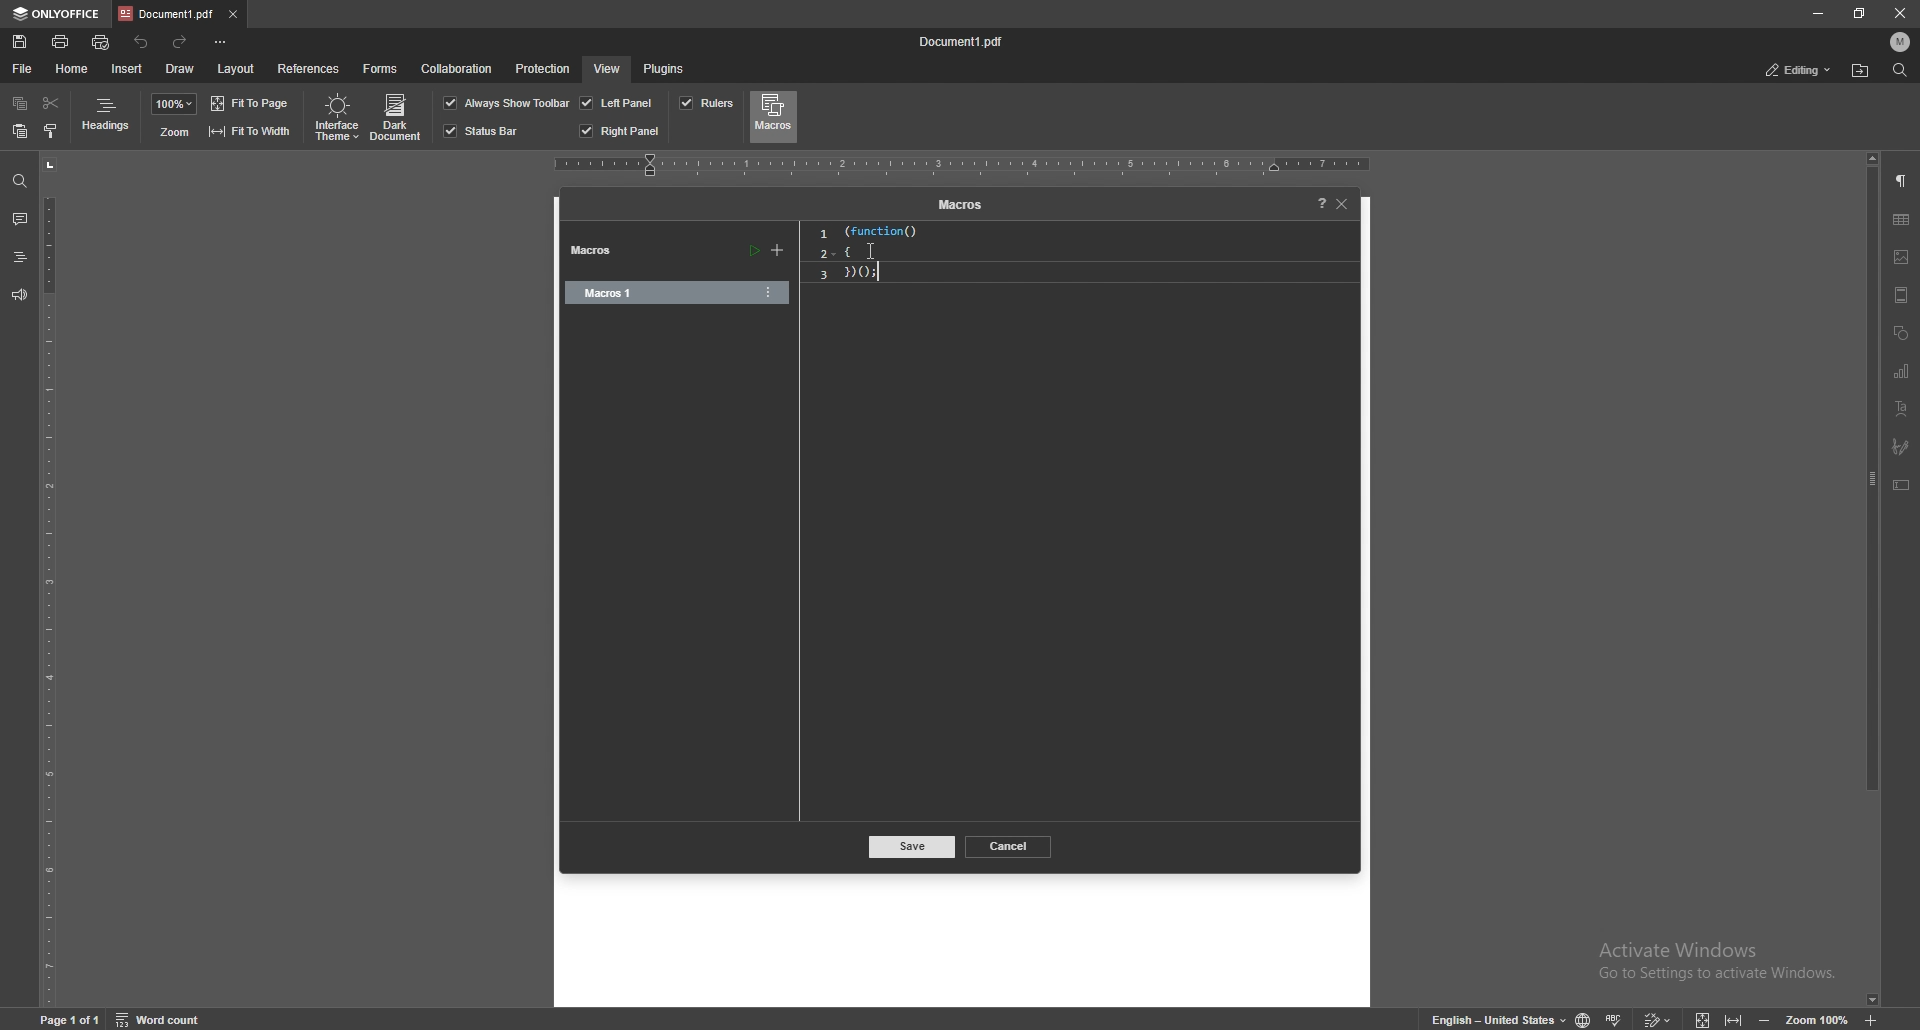 The height and width of the screenshot is (1030, 1920). What do you see at coordinates (913, 848) in the screenshot?
I see `save` at bounding box center [913, 848].